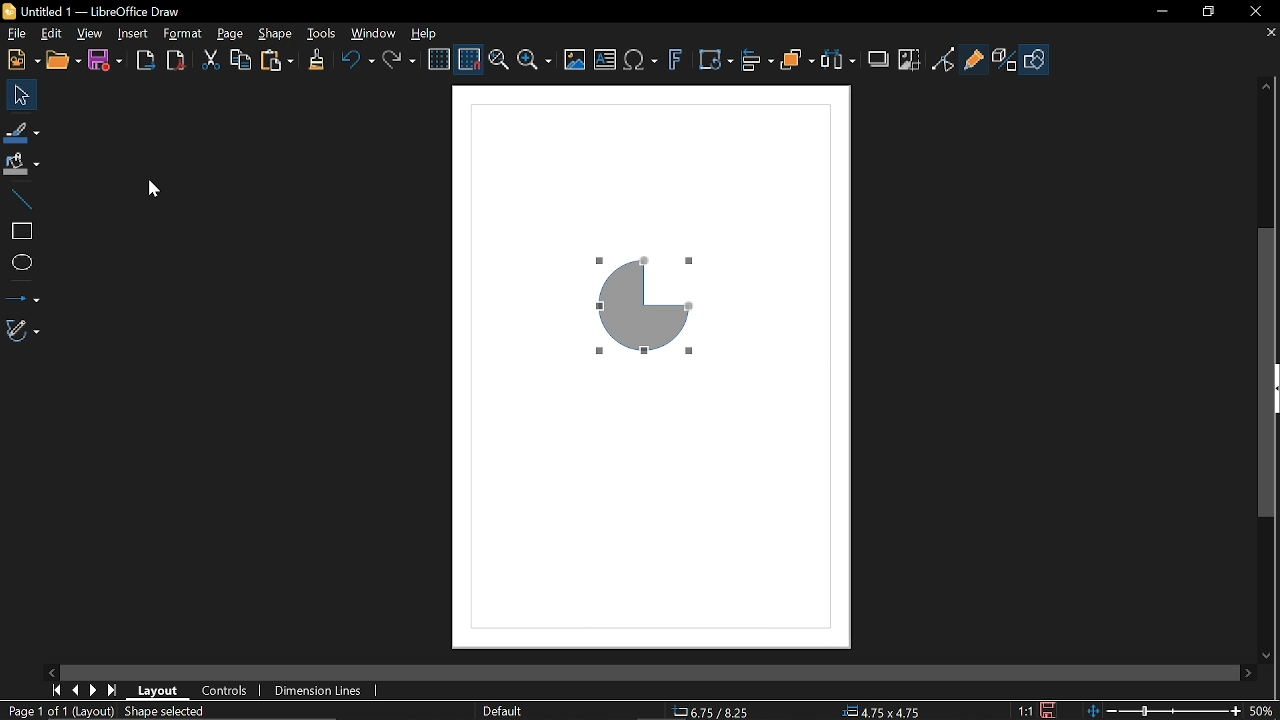  What do you see at coordinates (1255, 11) in the screenshot?
I see `Close` at bounding box center [1255, 11].